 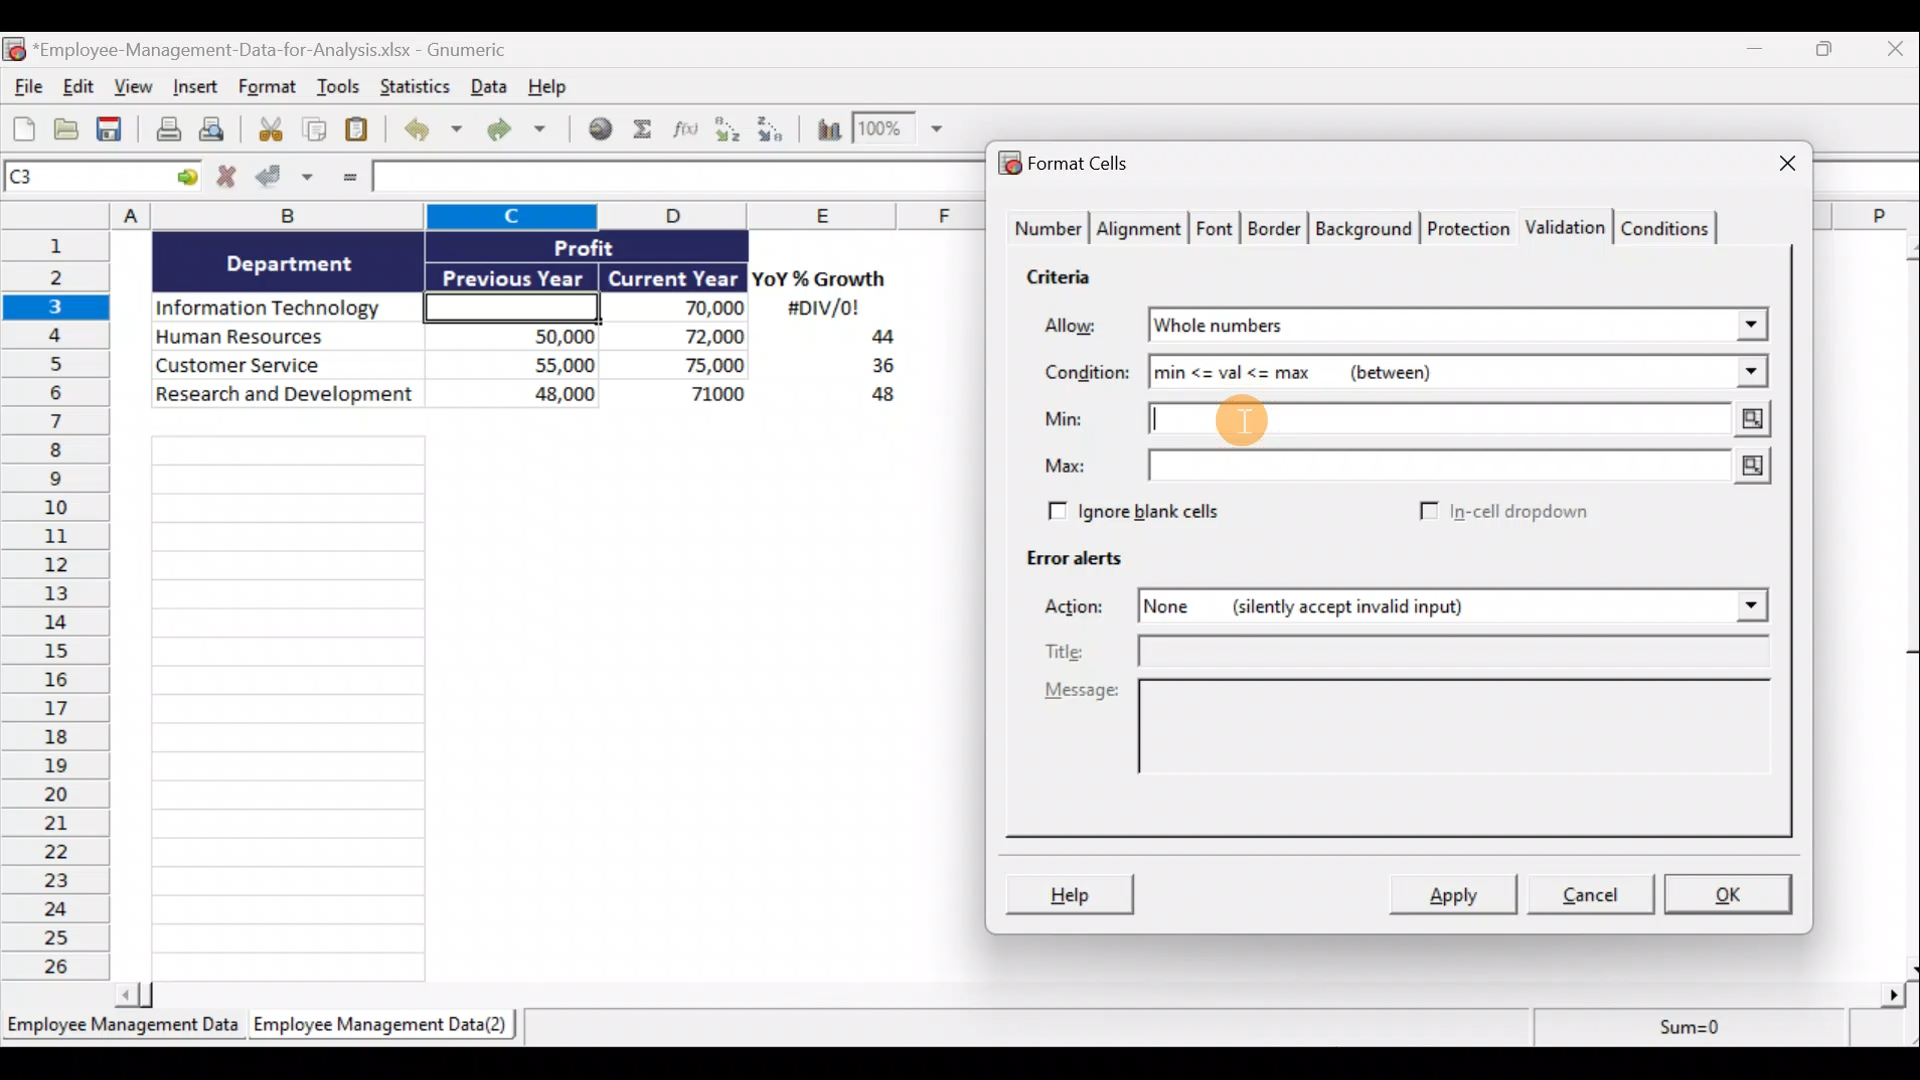 What do you see at coordinates (617, 246) in the screenshot?
I see `Profit` at bounding box center [617, 246].